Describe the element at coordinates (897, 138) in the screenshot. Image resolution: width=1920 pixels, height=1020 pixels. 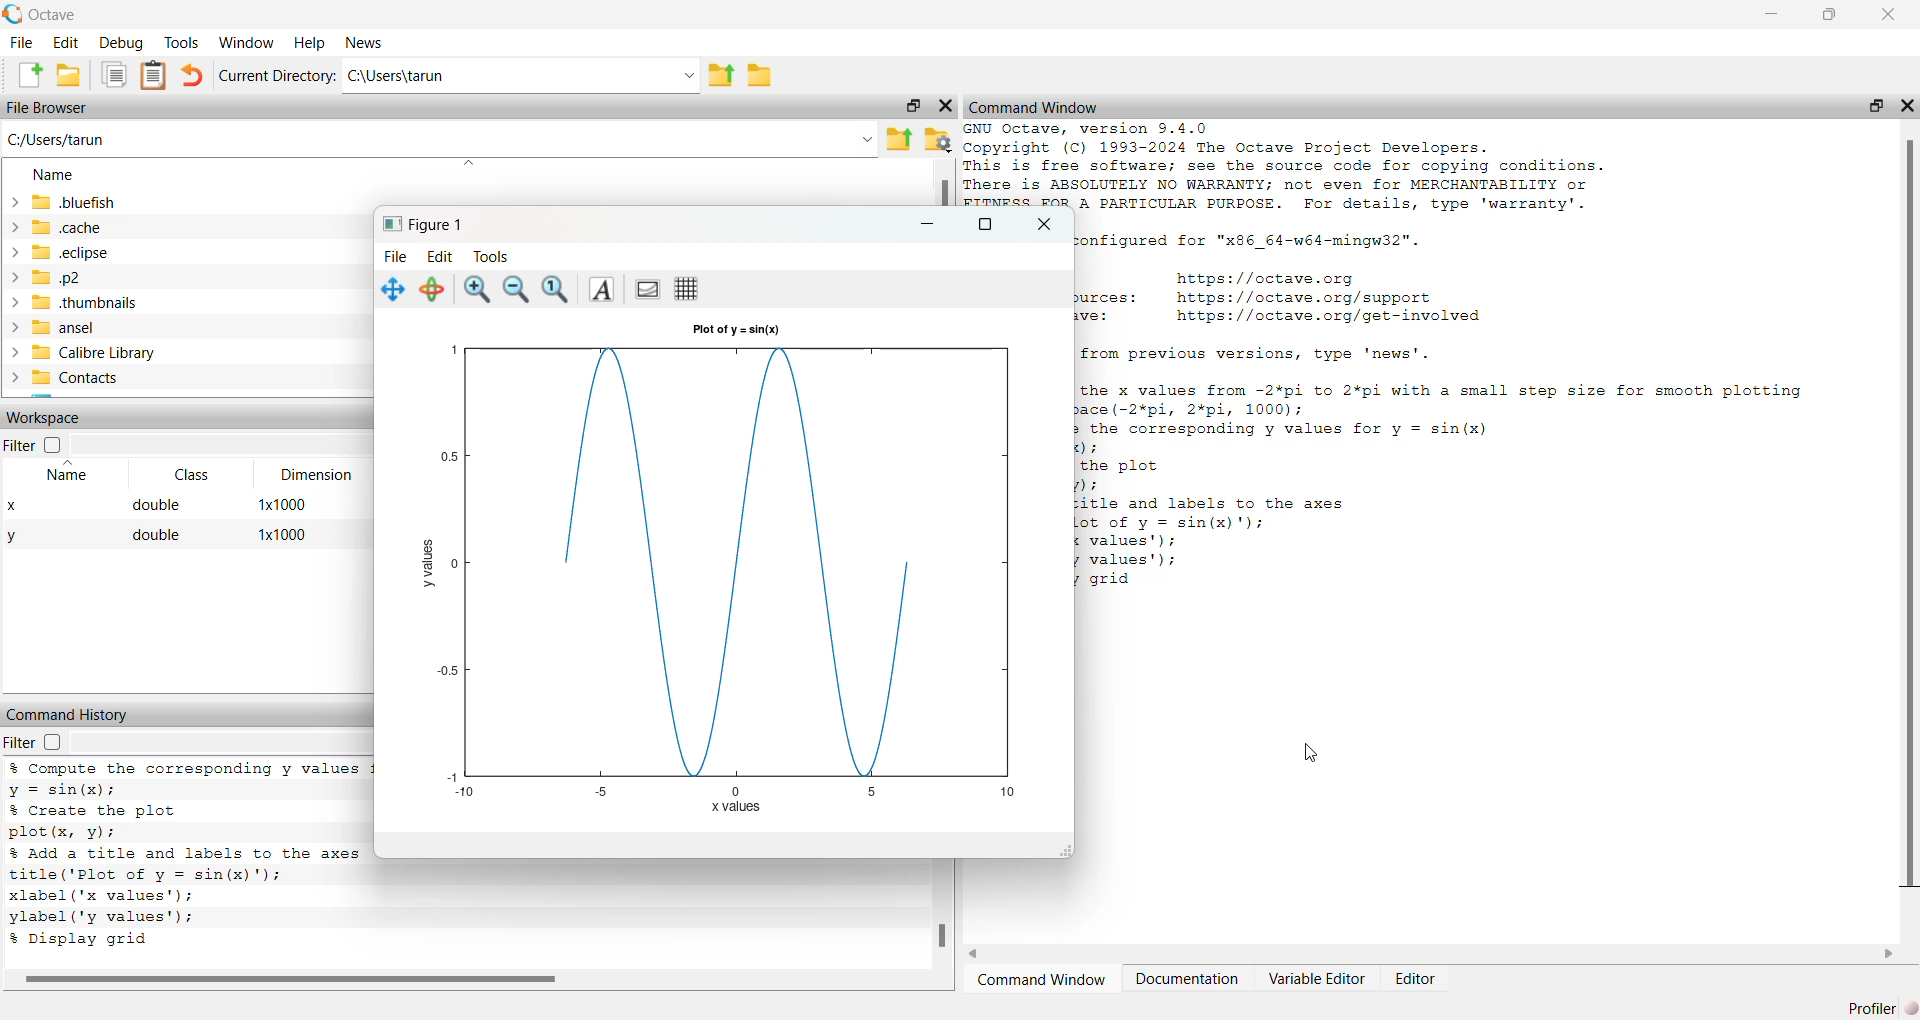
I see `Parent directory` at that location.